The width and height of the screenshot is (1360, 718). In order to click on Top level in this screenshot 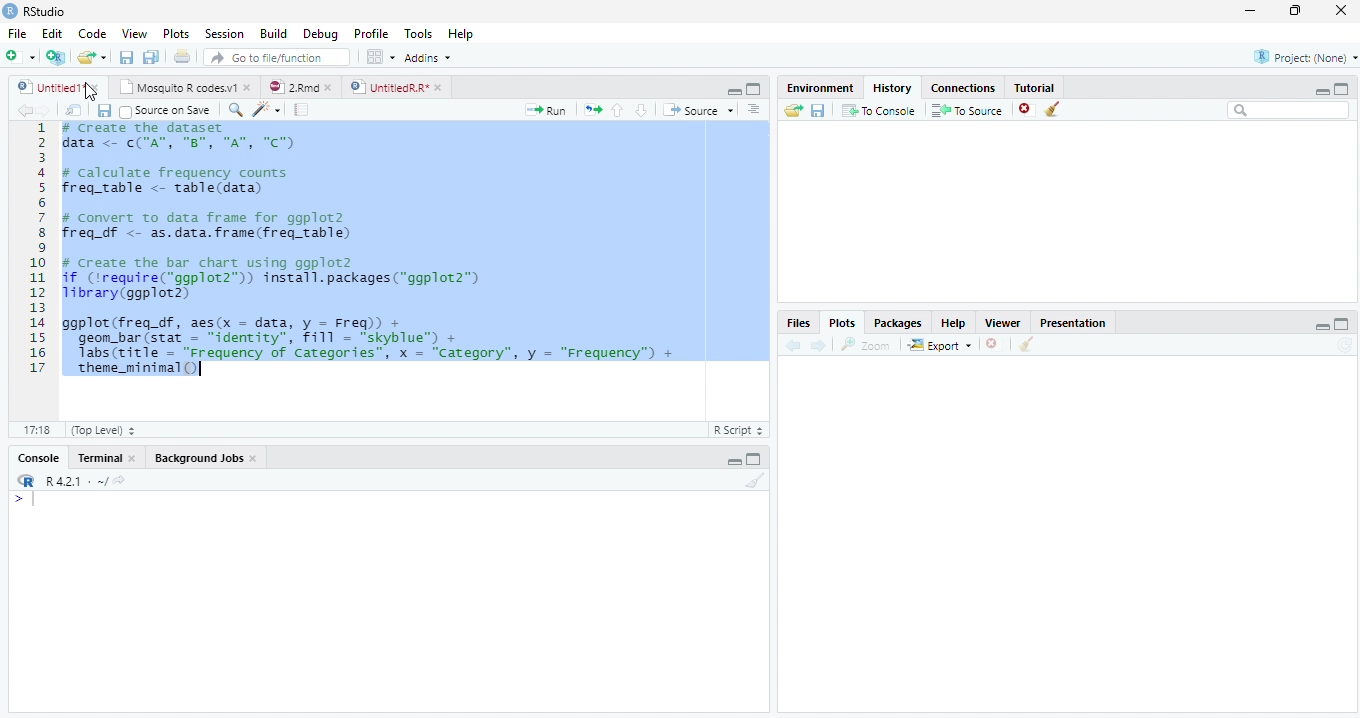, I will do `click(99, 431)`.